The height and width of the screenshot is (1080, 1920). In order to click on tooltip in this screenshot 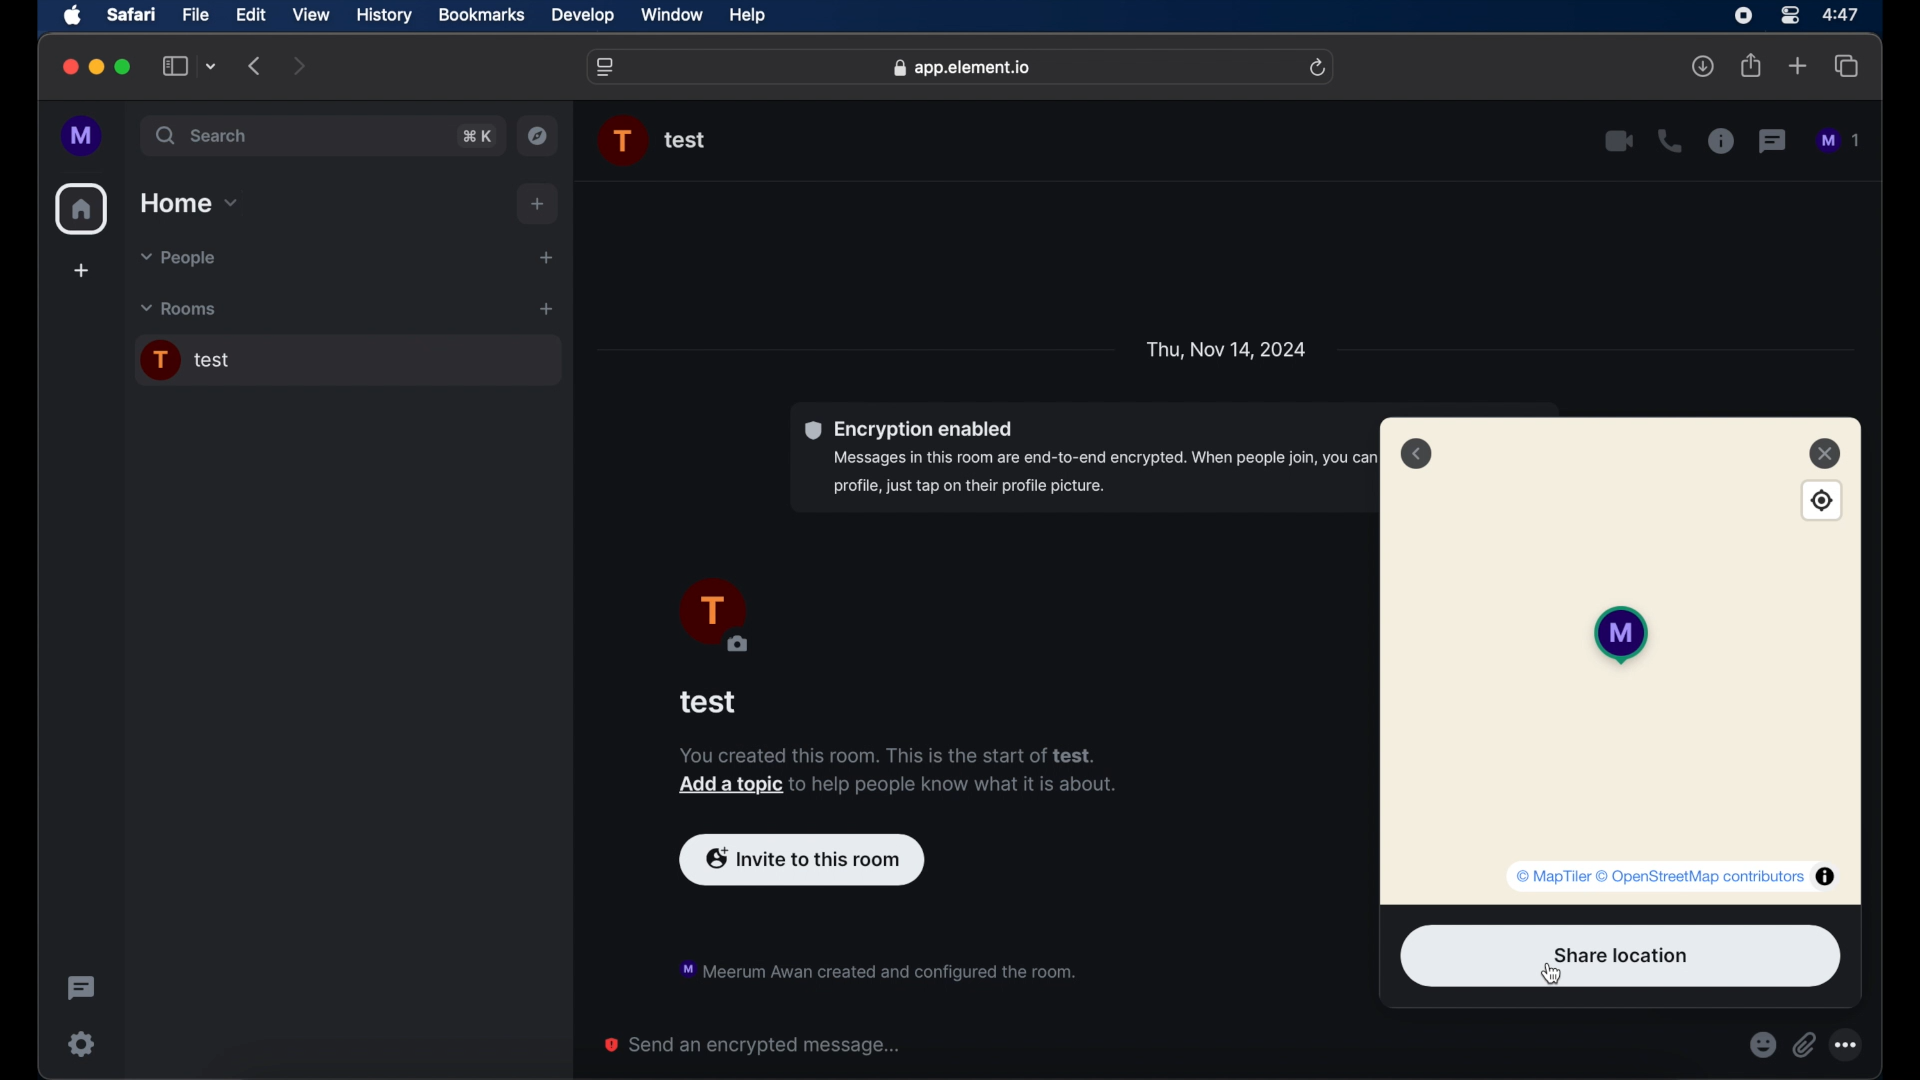, I will do `click(1675, 875)`.